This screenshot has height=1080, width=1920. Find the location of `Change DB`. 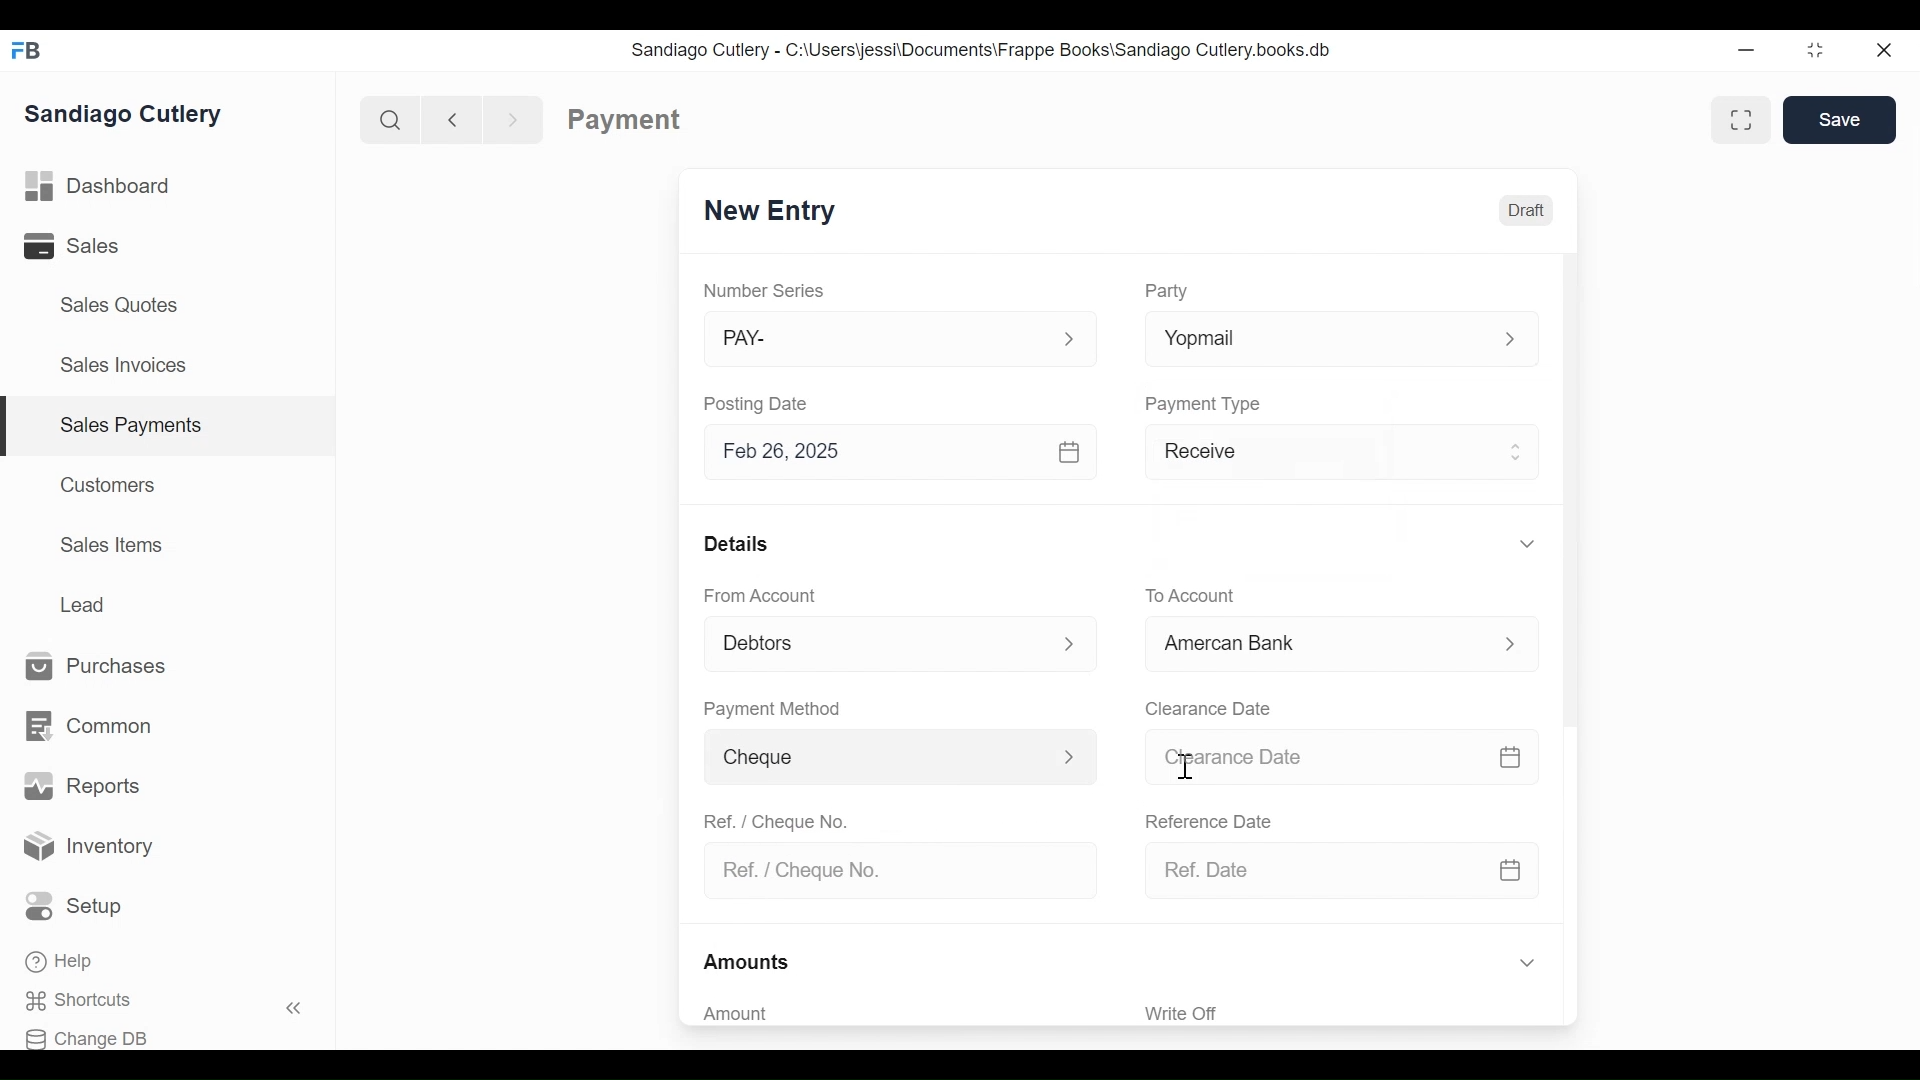

Change DB is located at coordinates (93, 1036).